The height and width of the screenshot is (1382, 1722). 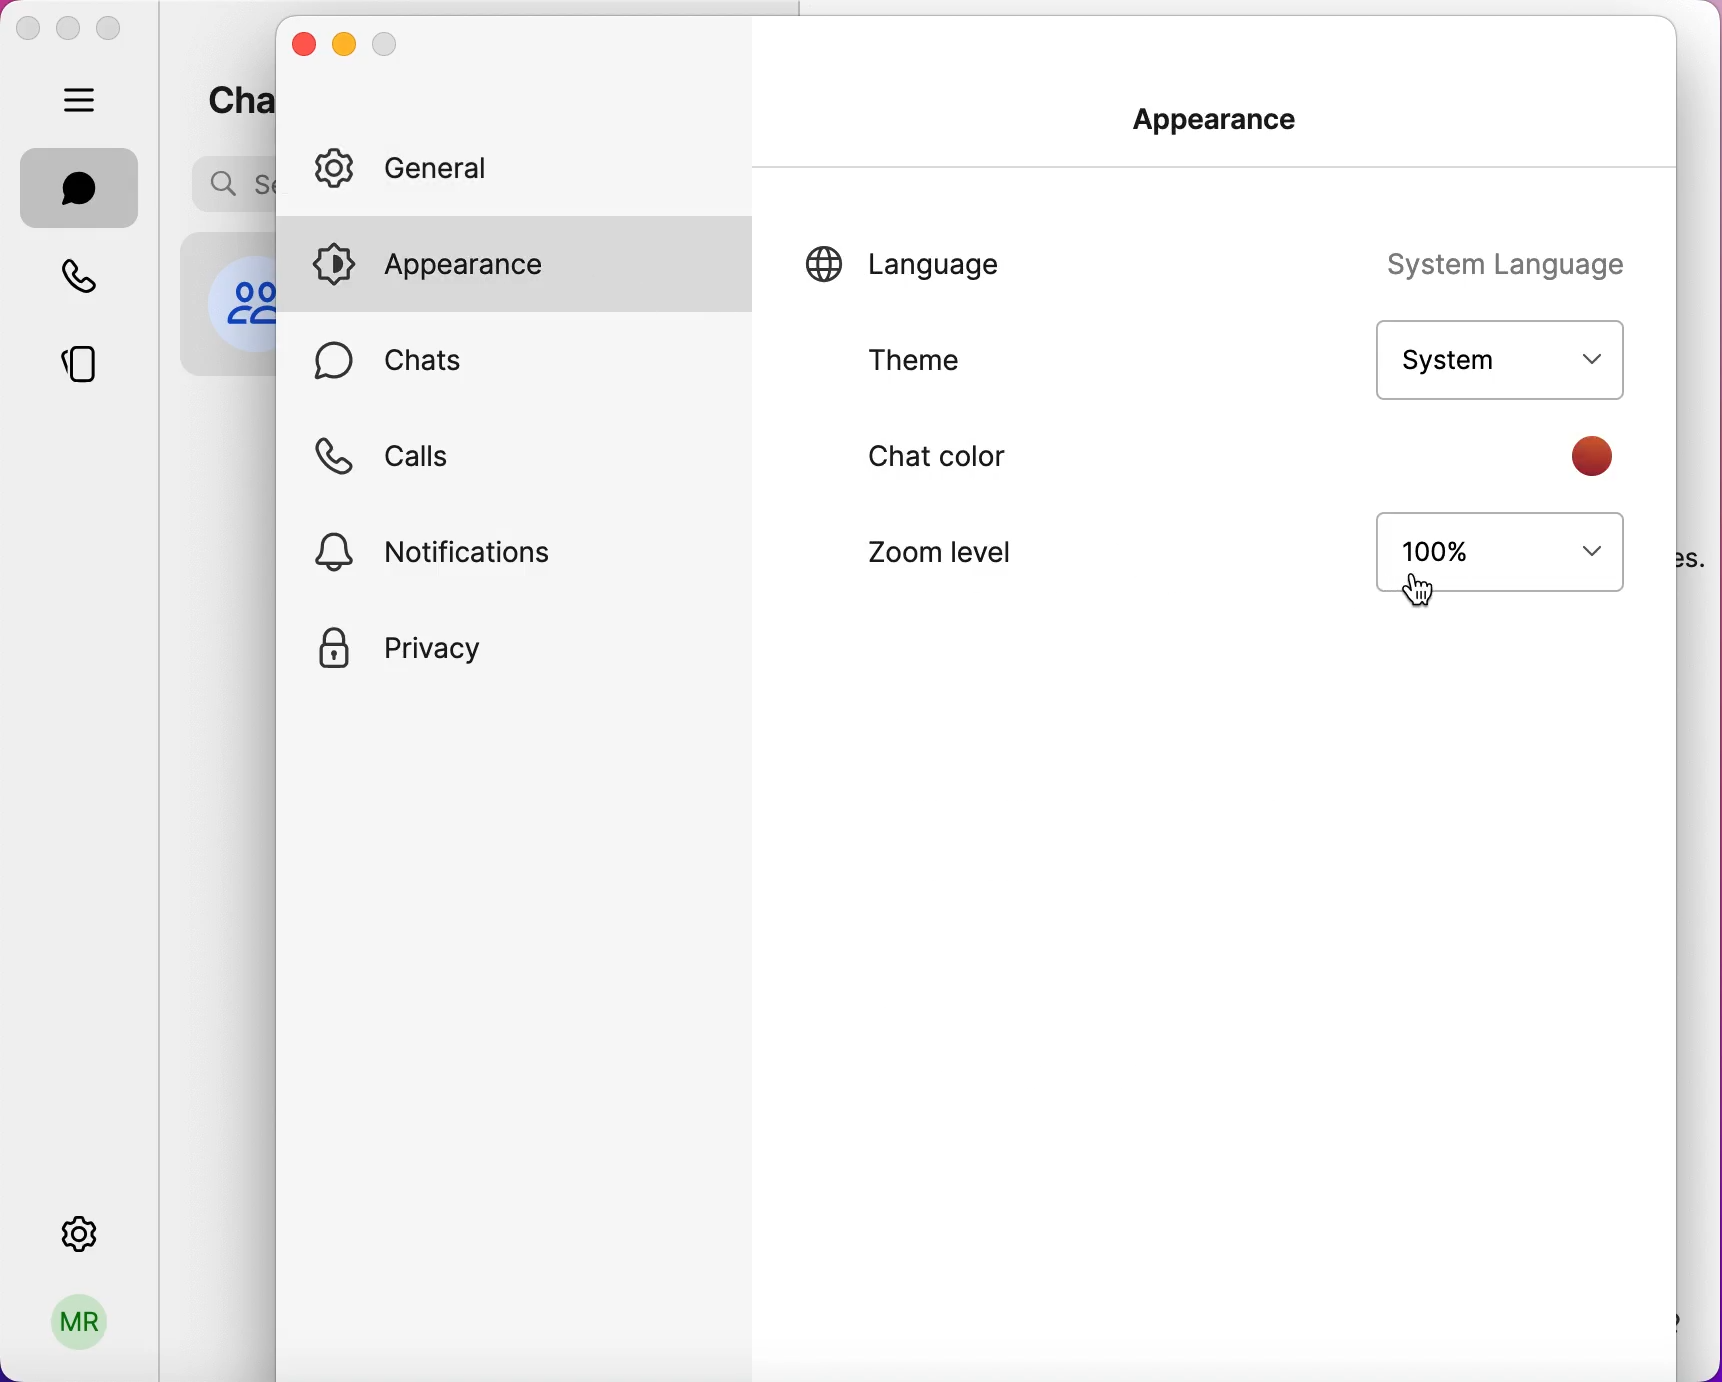 What do you see at coordinates (1417, 592) in the screenshot?
I see `cursor` at bounding box center [1417, 592].